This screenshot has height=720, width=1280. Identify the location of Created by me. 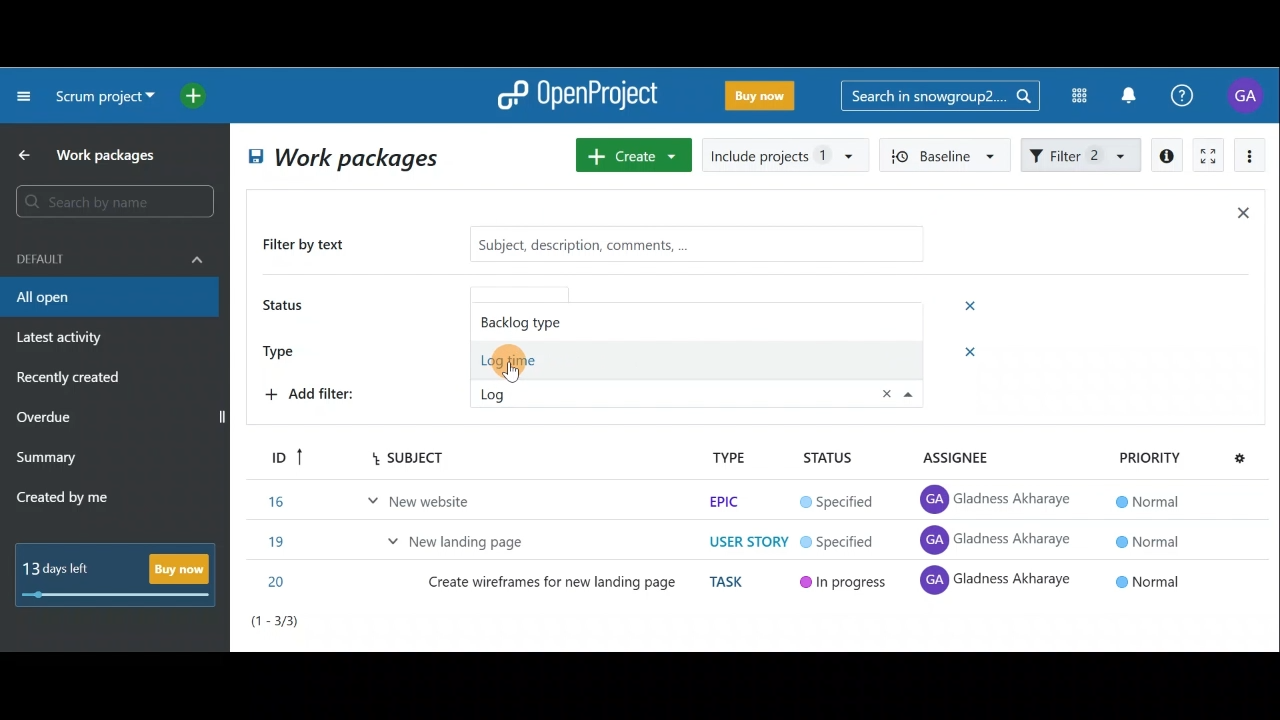
(74, 500).